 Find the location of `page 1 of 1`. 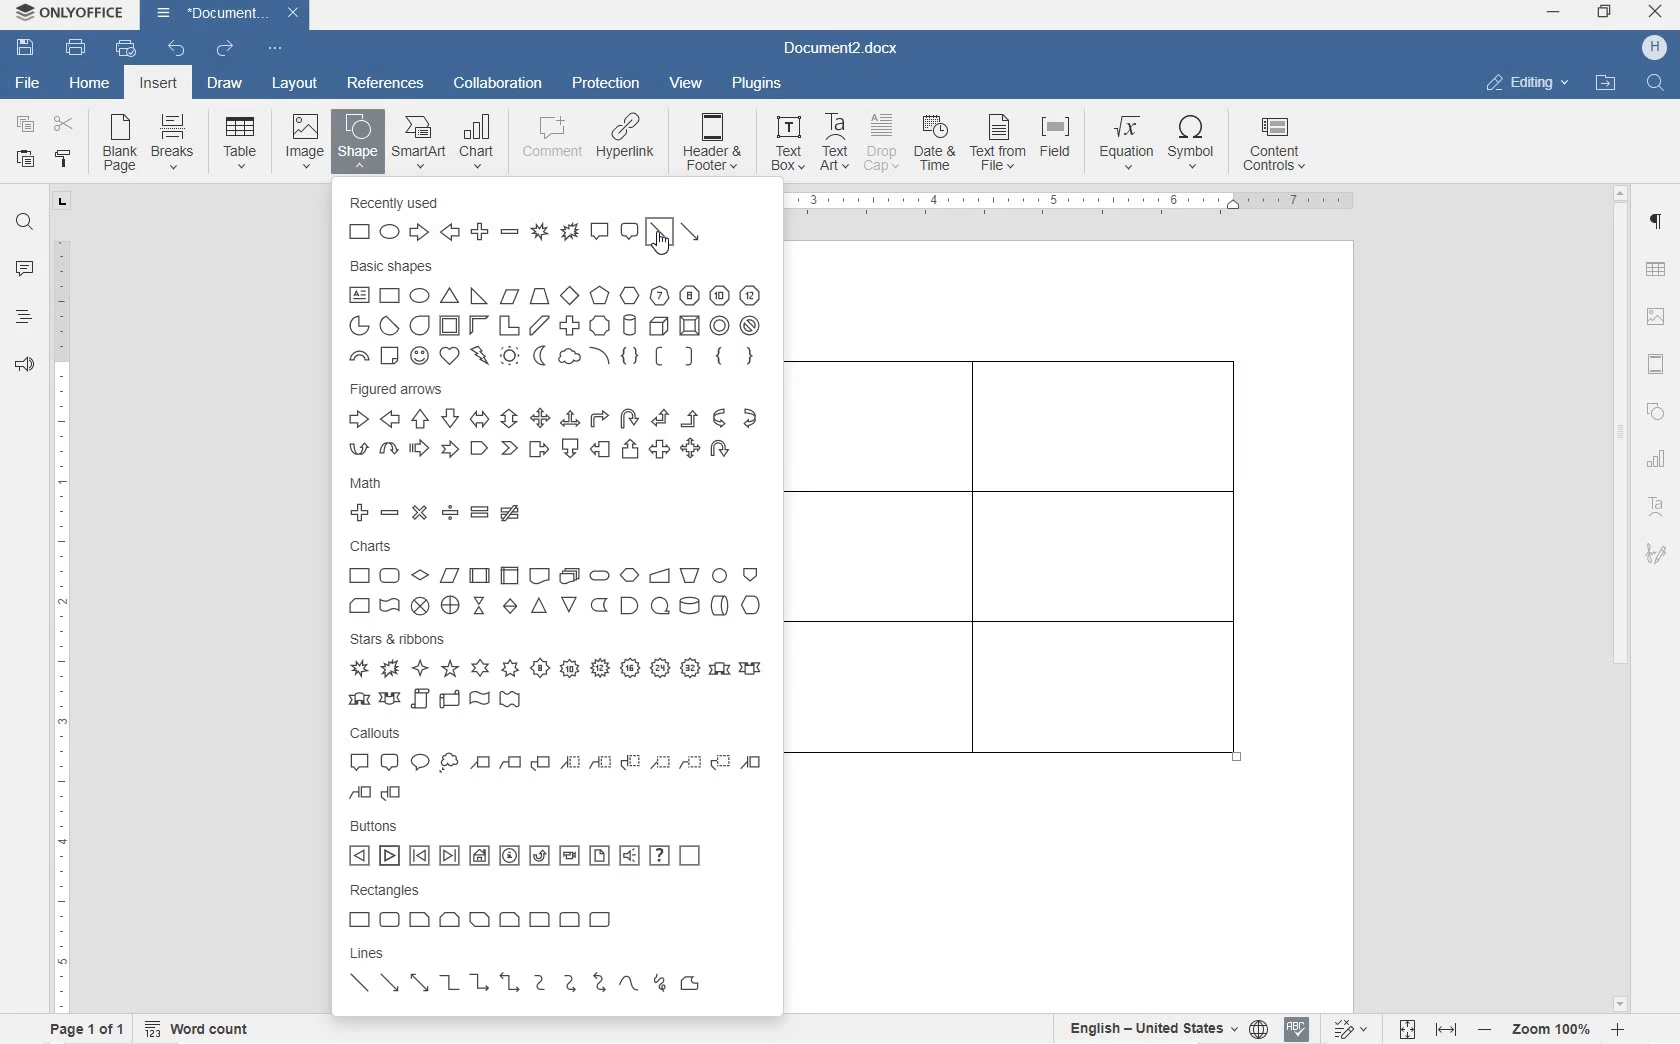

page 1 of 1 is located at coordinates (84, 1029).